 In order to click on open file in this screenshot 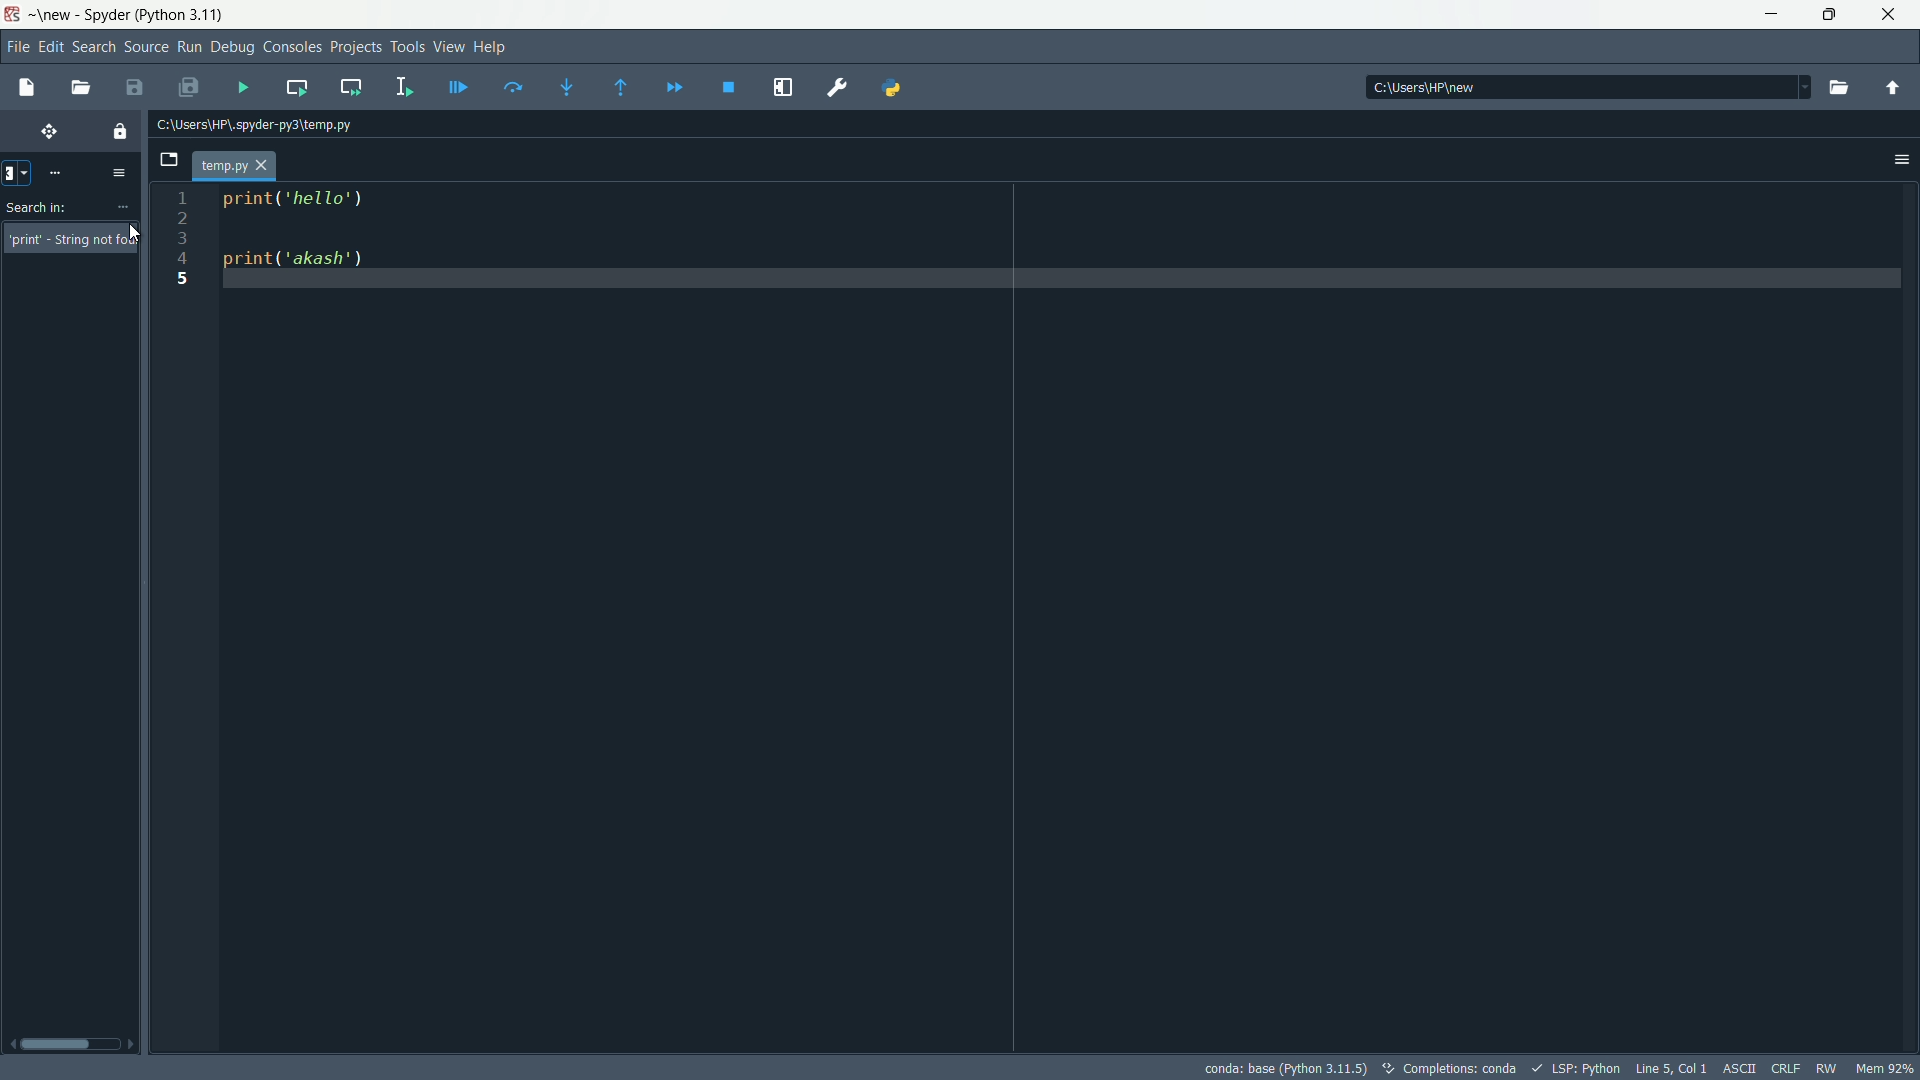, I will do `click(79, 88)`.